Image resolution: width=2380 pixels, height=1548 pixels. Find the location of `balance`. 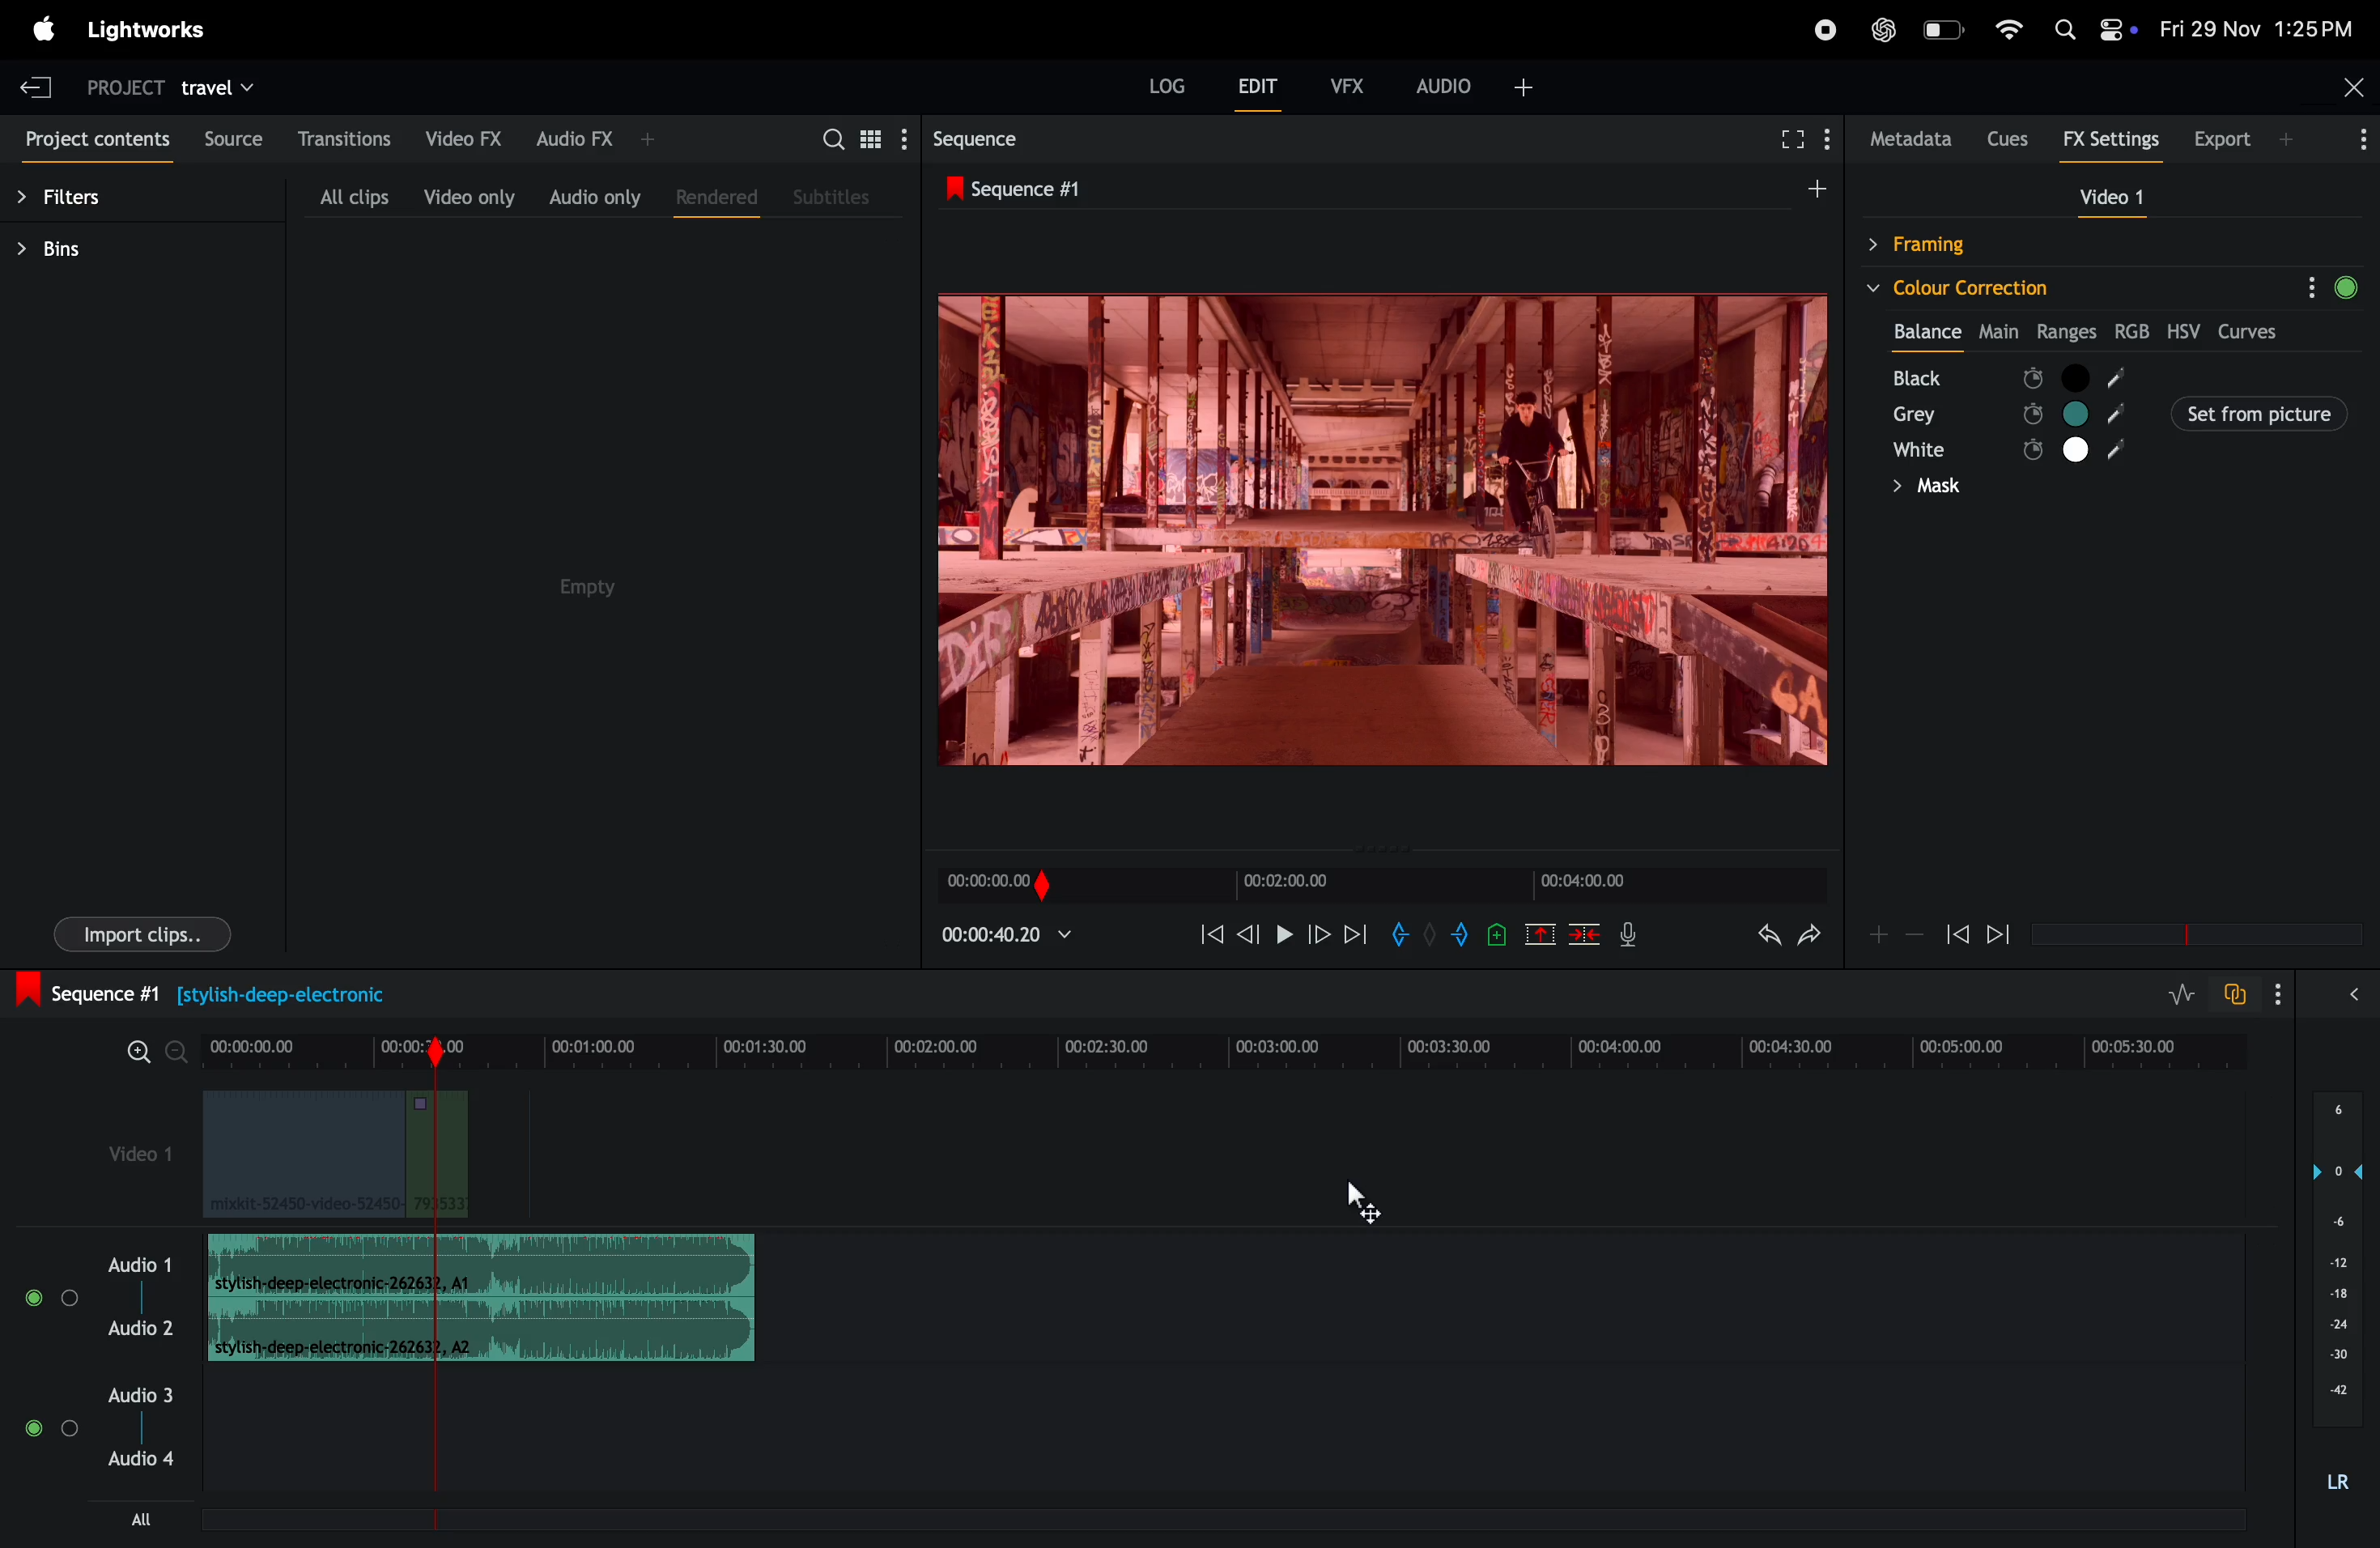

balance is located at coordinates (1928, 328).